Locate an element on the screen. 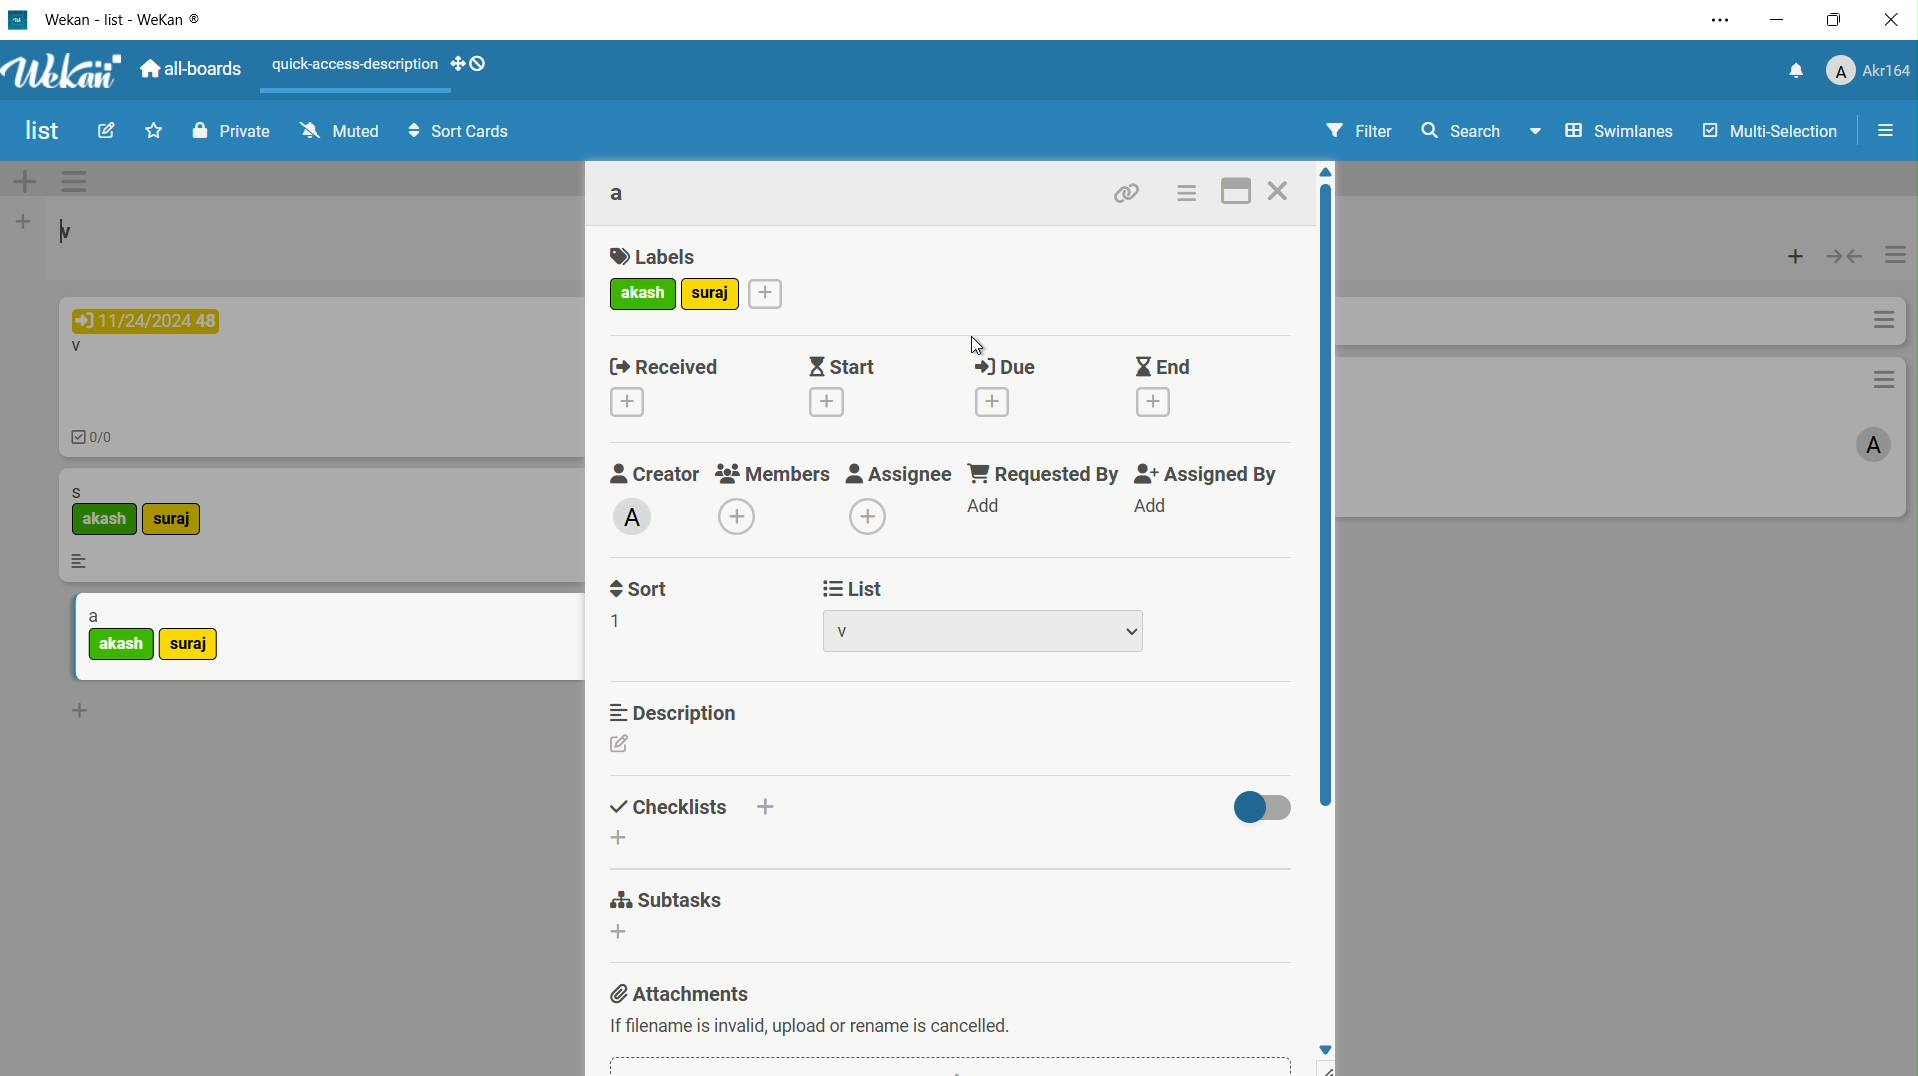  sort is located at coordinates (642, 586).